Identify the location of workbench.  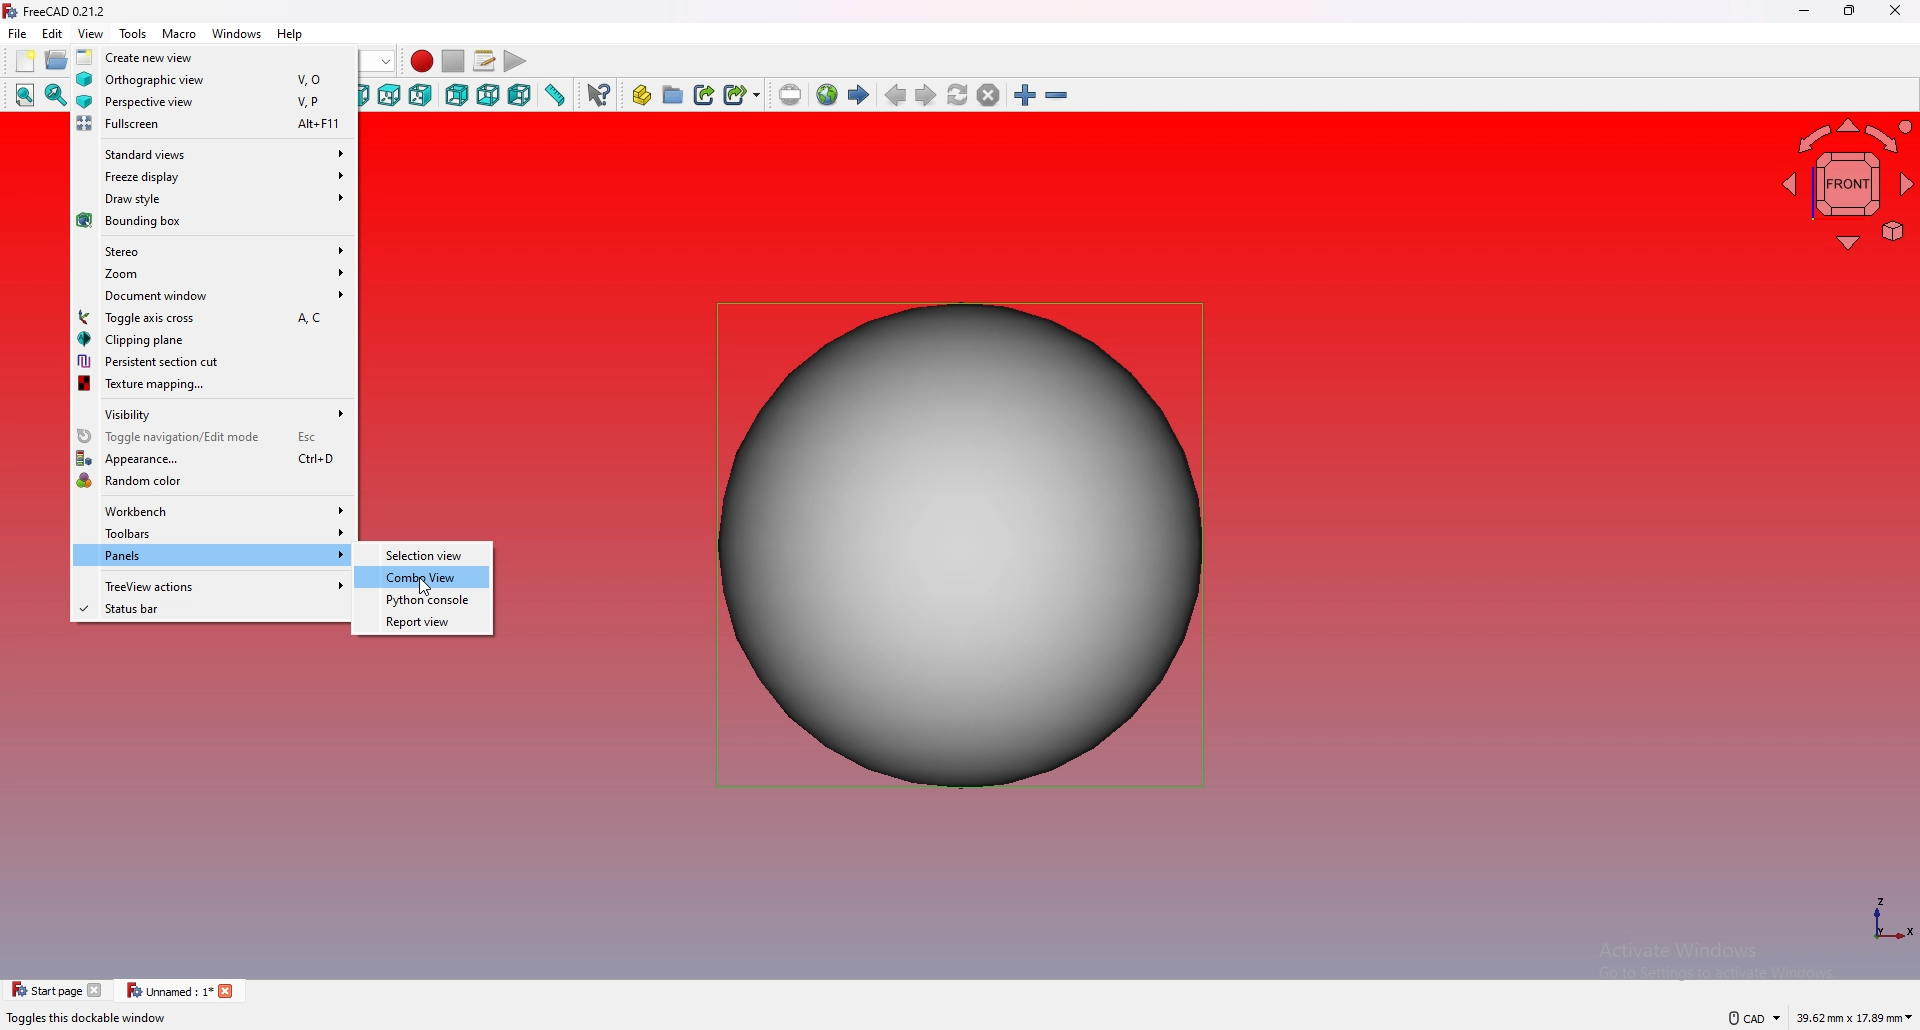
(214, 510).